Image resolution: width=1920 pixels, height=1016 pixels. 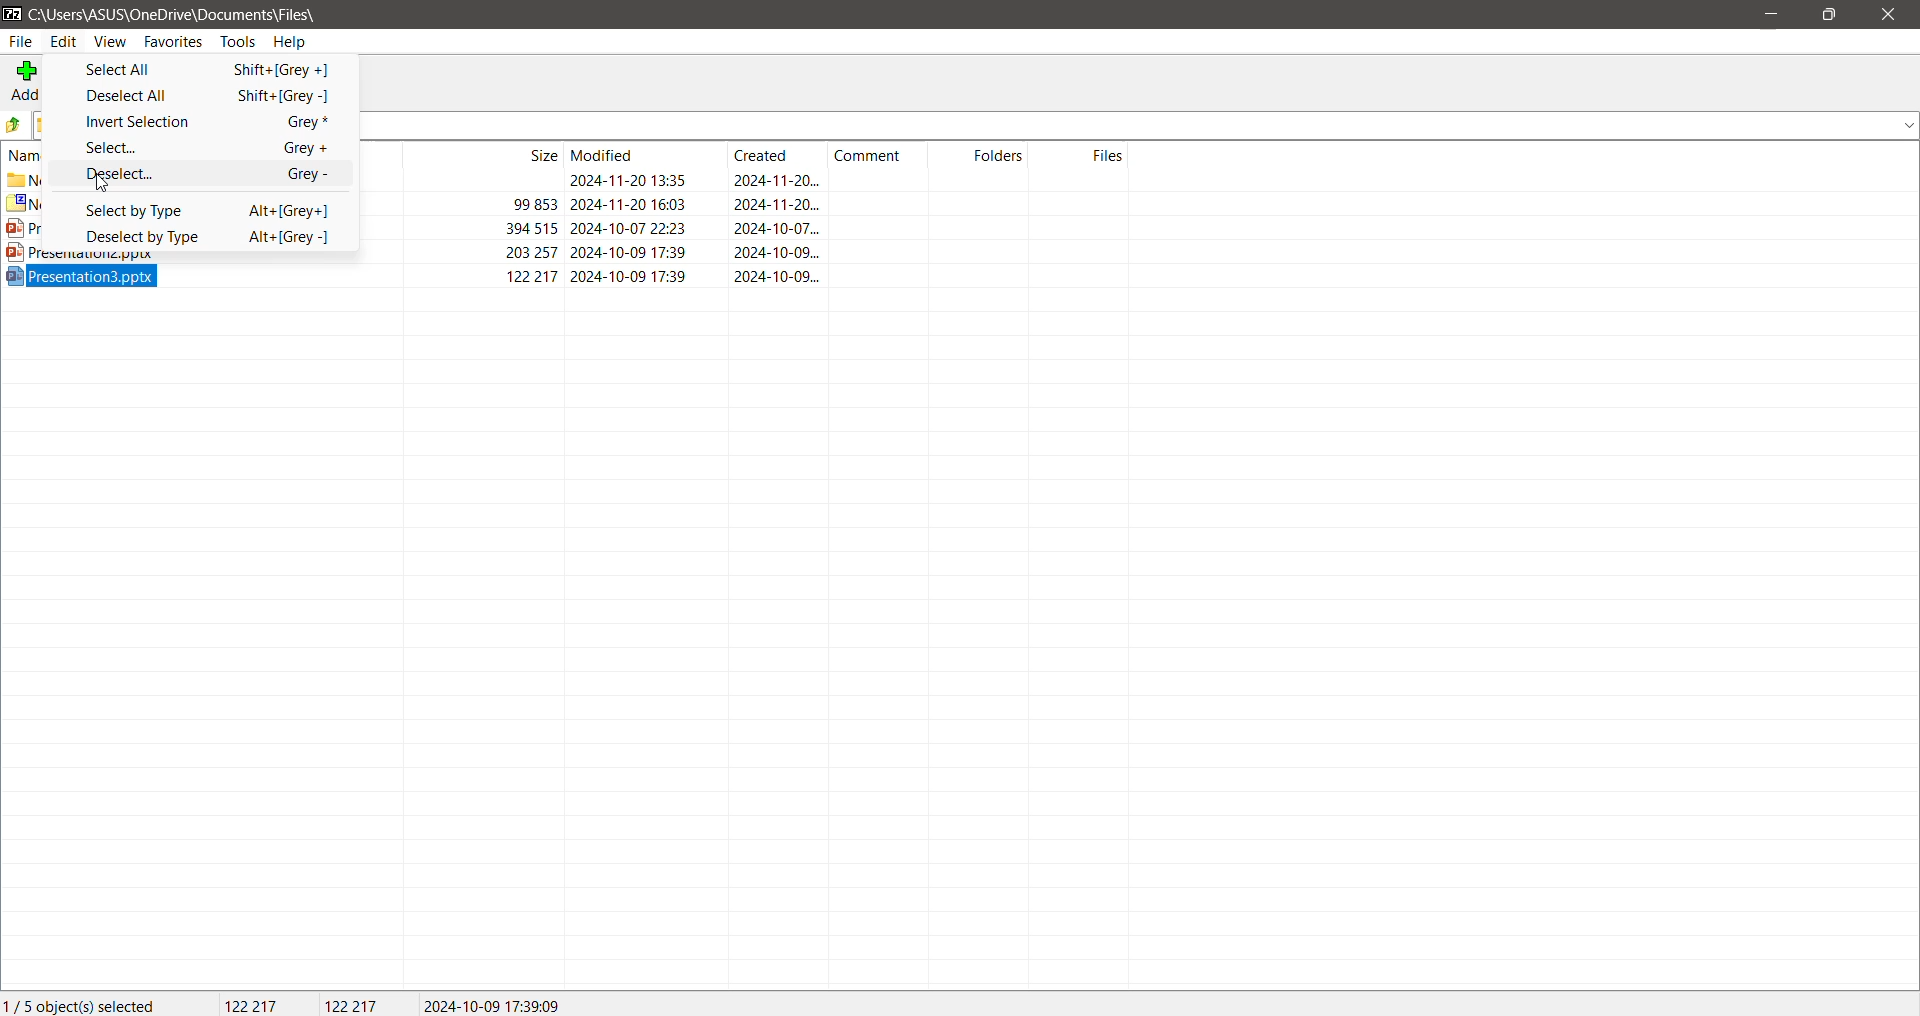 What do you see at coordinates (237, 41) in the screenshot?
I see `Tools` at bounding box center [237, 41].